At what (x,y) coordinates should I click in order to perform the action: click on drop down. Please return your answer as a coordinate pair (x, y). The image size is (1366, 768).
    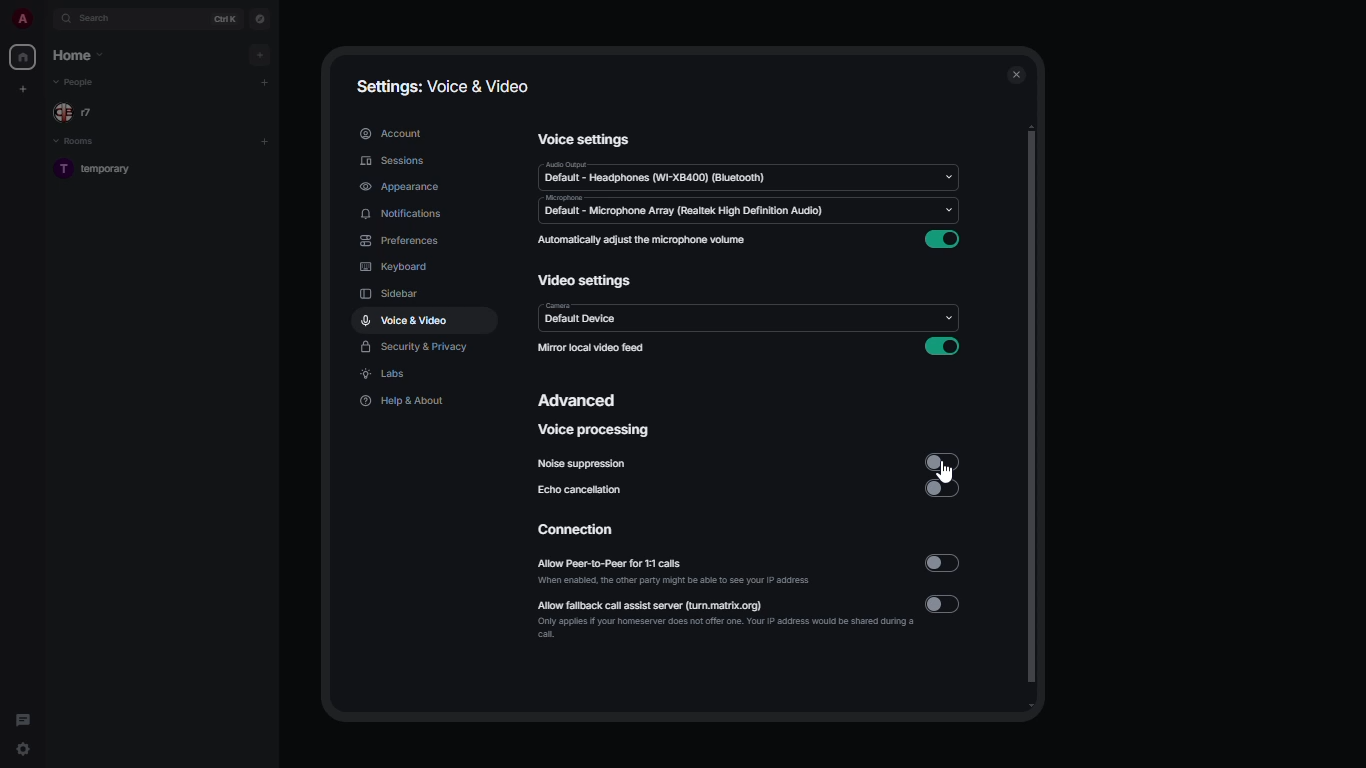
    Looking at the image, I should click on (953, 177).